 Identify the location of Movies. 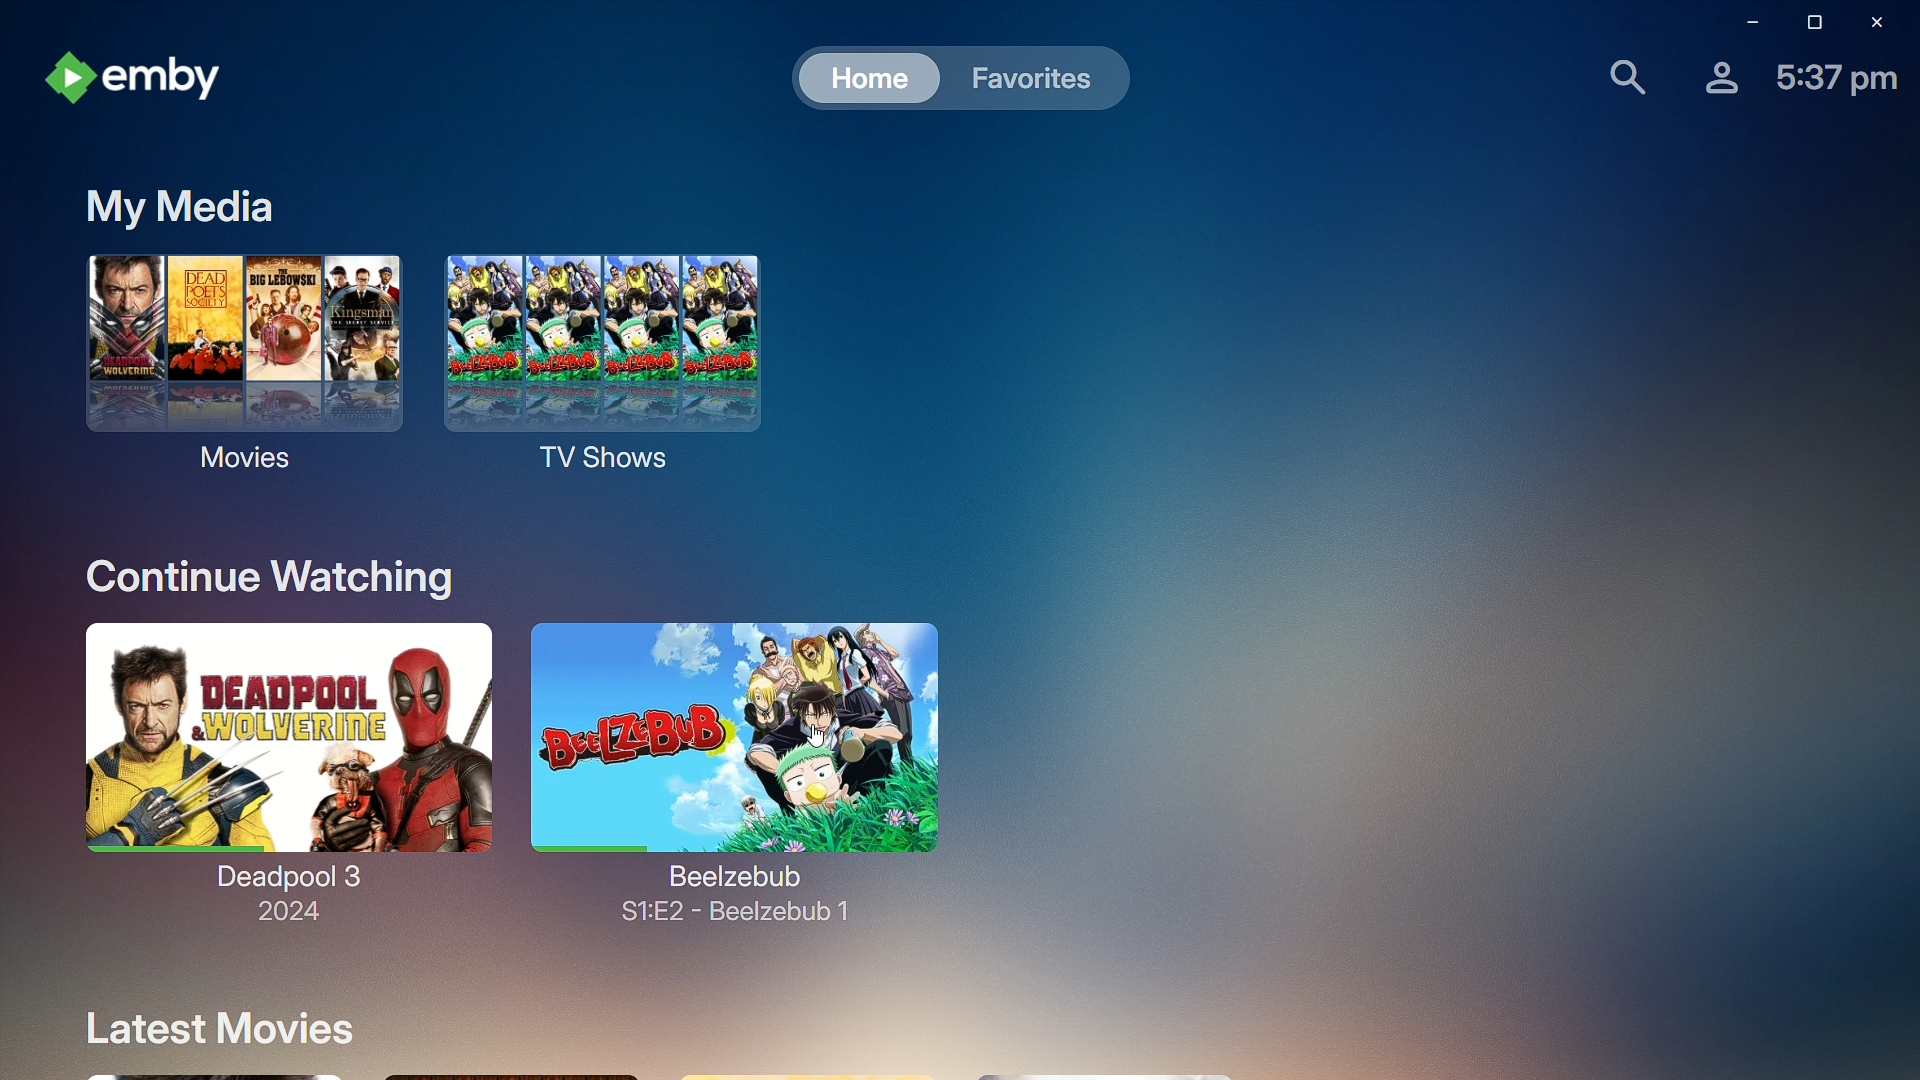
(235, 372).